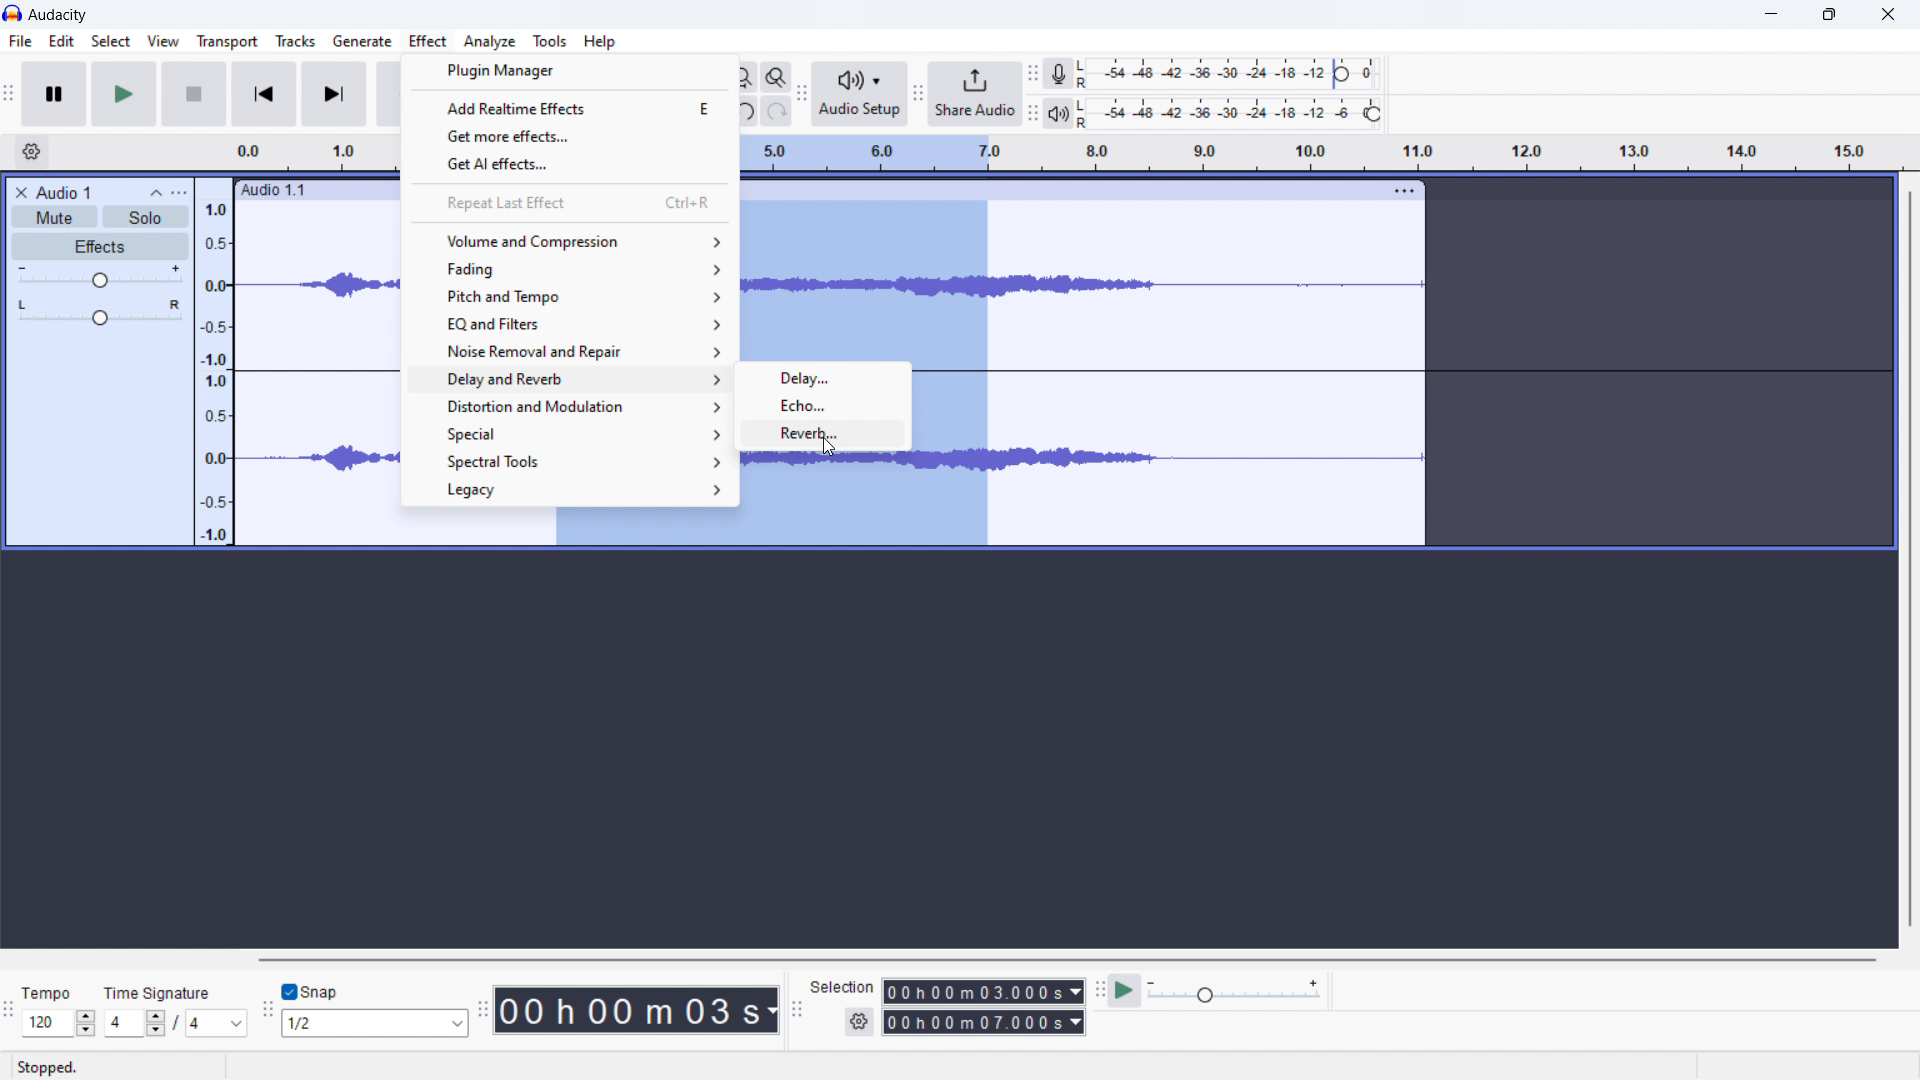 The width and height of the screenshot is (1920, 1080). What do you see at coordinates (566, 298) in the screenshot?
I see `pitch and tempo` at bounding box center [566, 298].